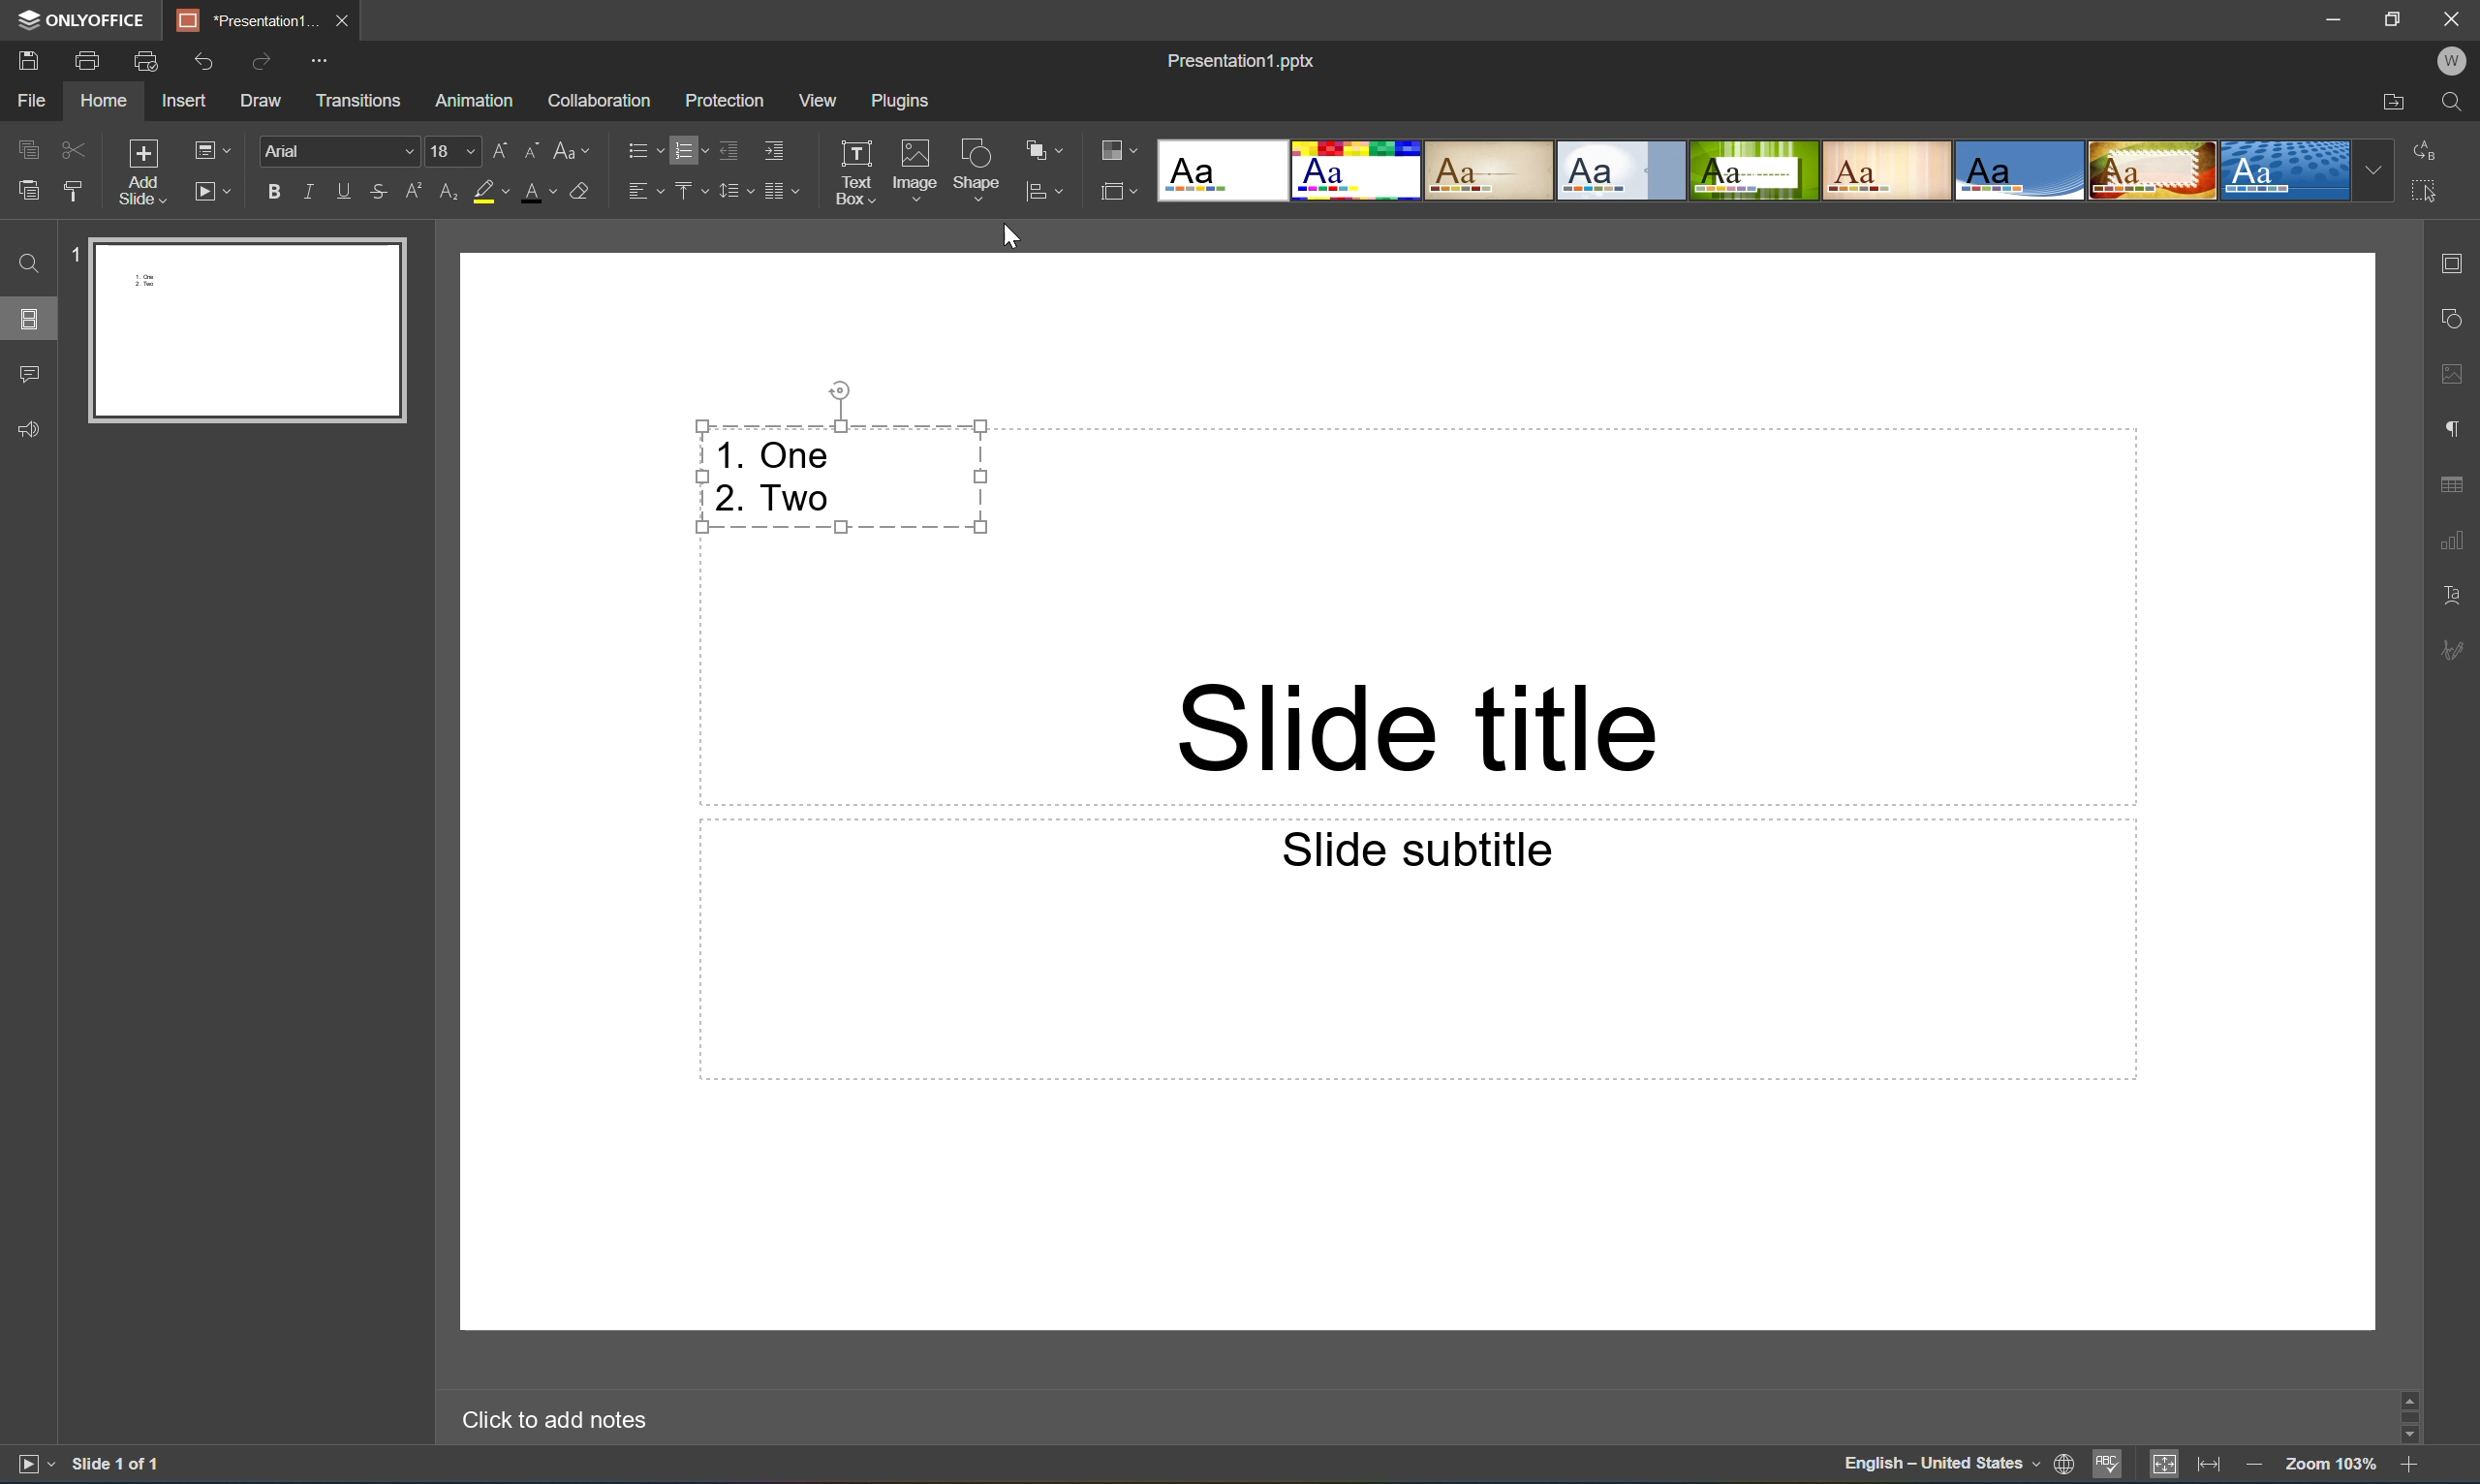 This screenshot has width=2480, height=1484. I want to click on 1, so click(73, 259).